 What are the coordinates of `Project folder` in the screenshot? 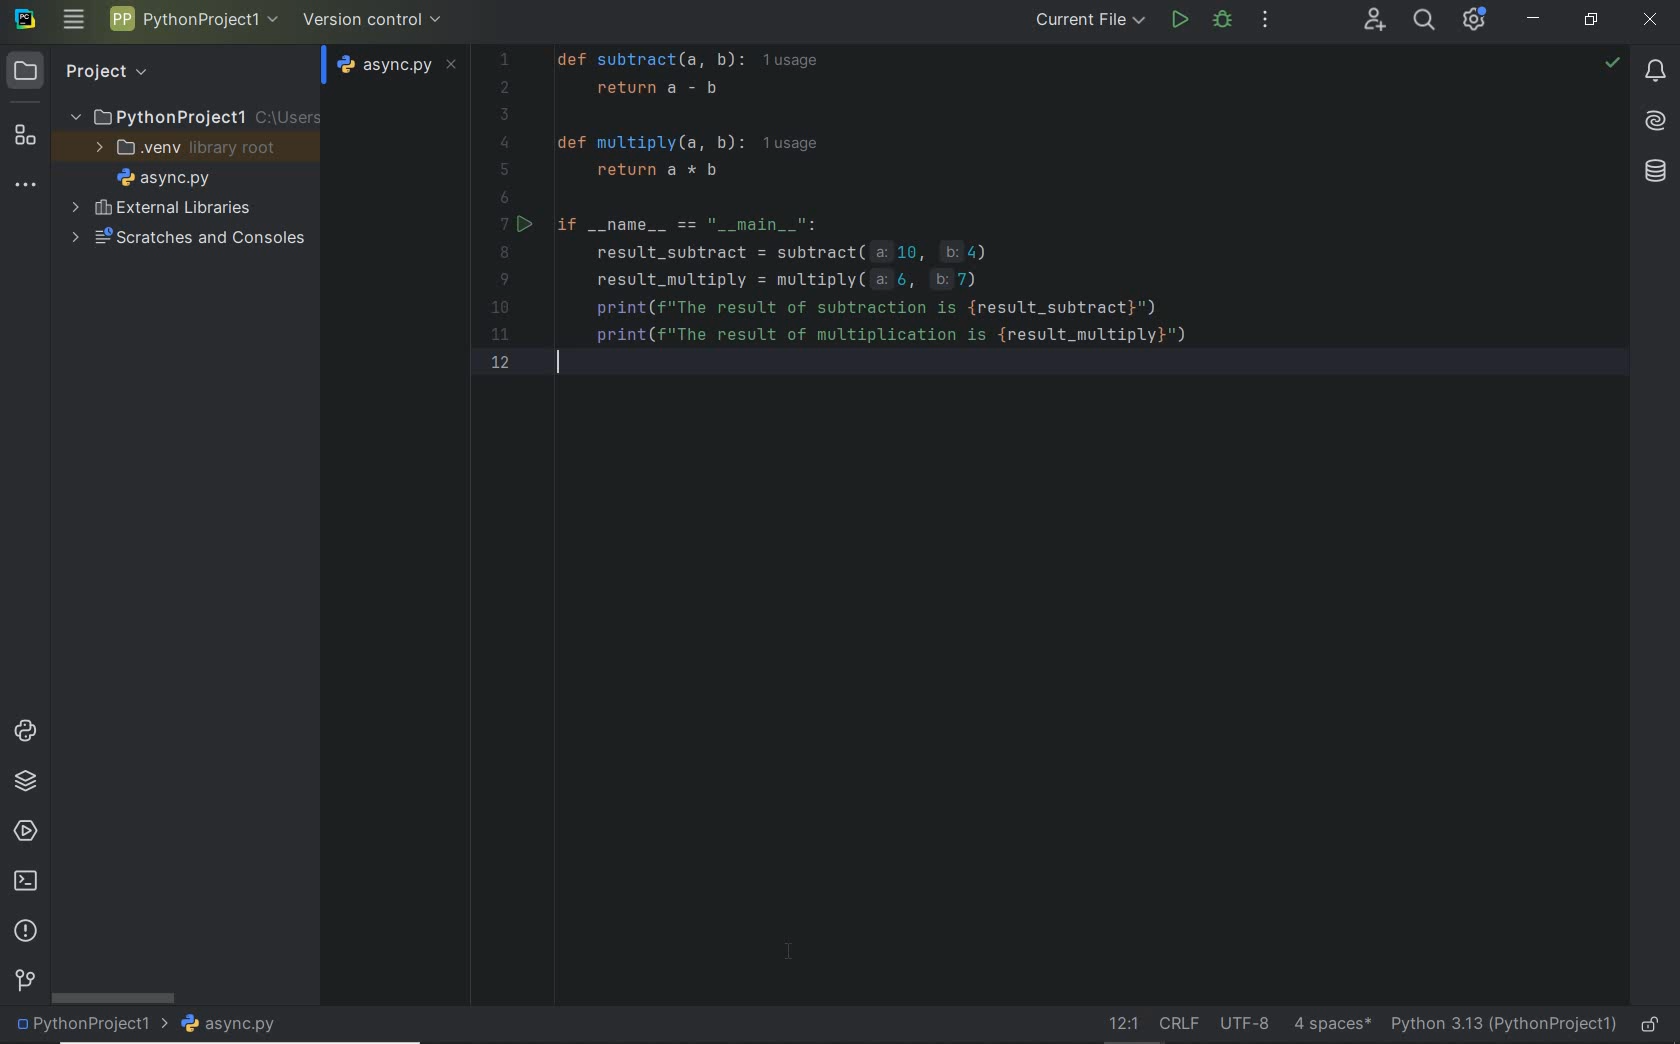 It's located at (190, 118).